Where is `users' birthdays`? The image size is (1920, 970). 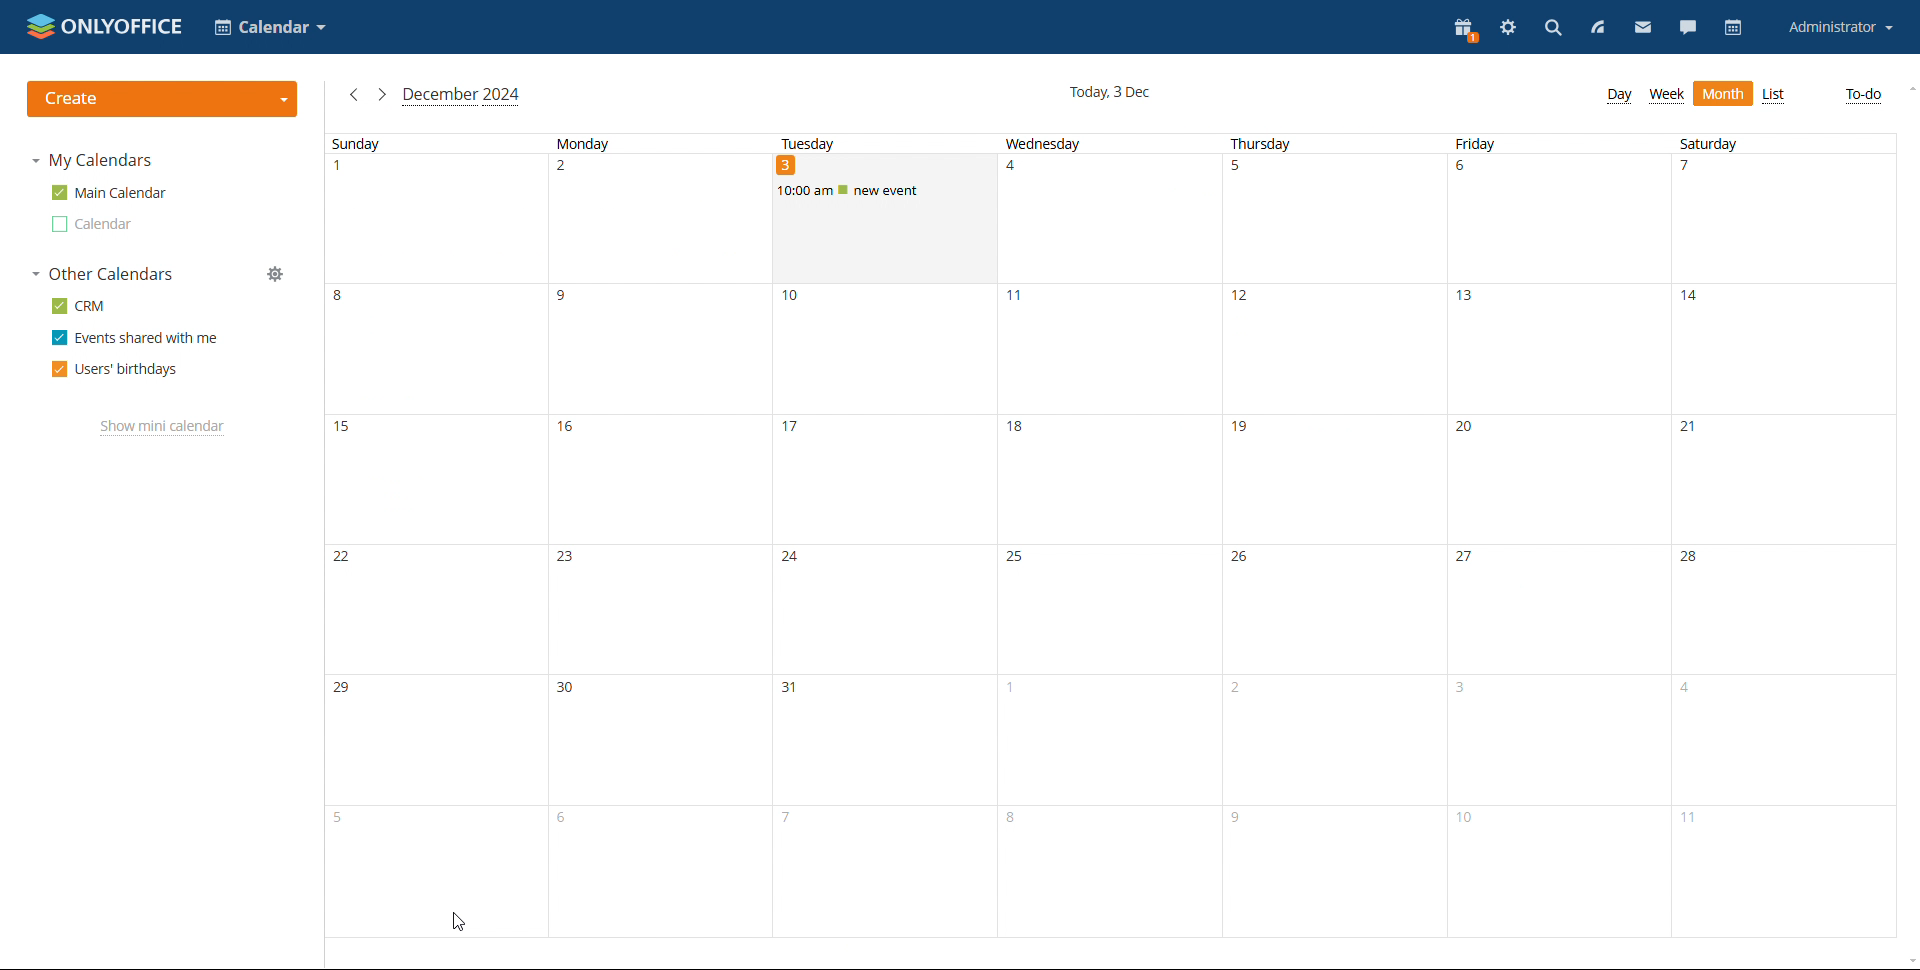
users' birthdays is located at coordinates (115, 370).